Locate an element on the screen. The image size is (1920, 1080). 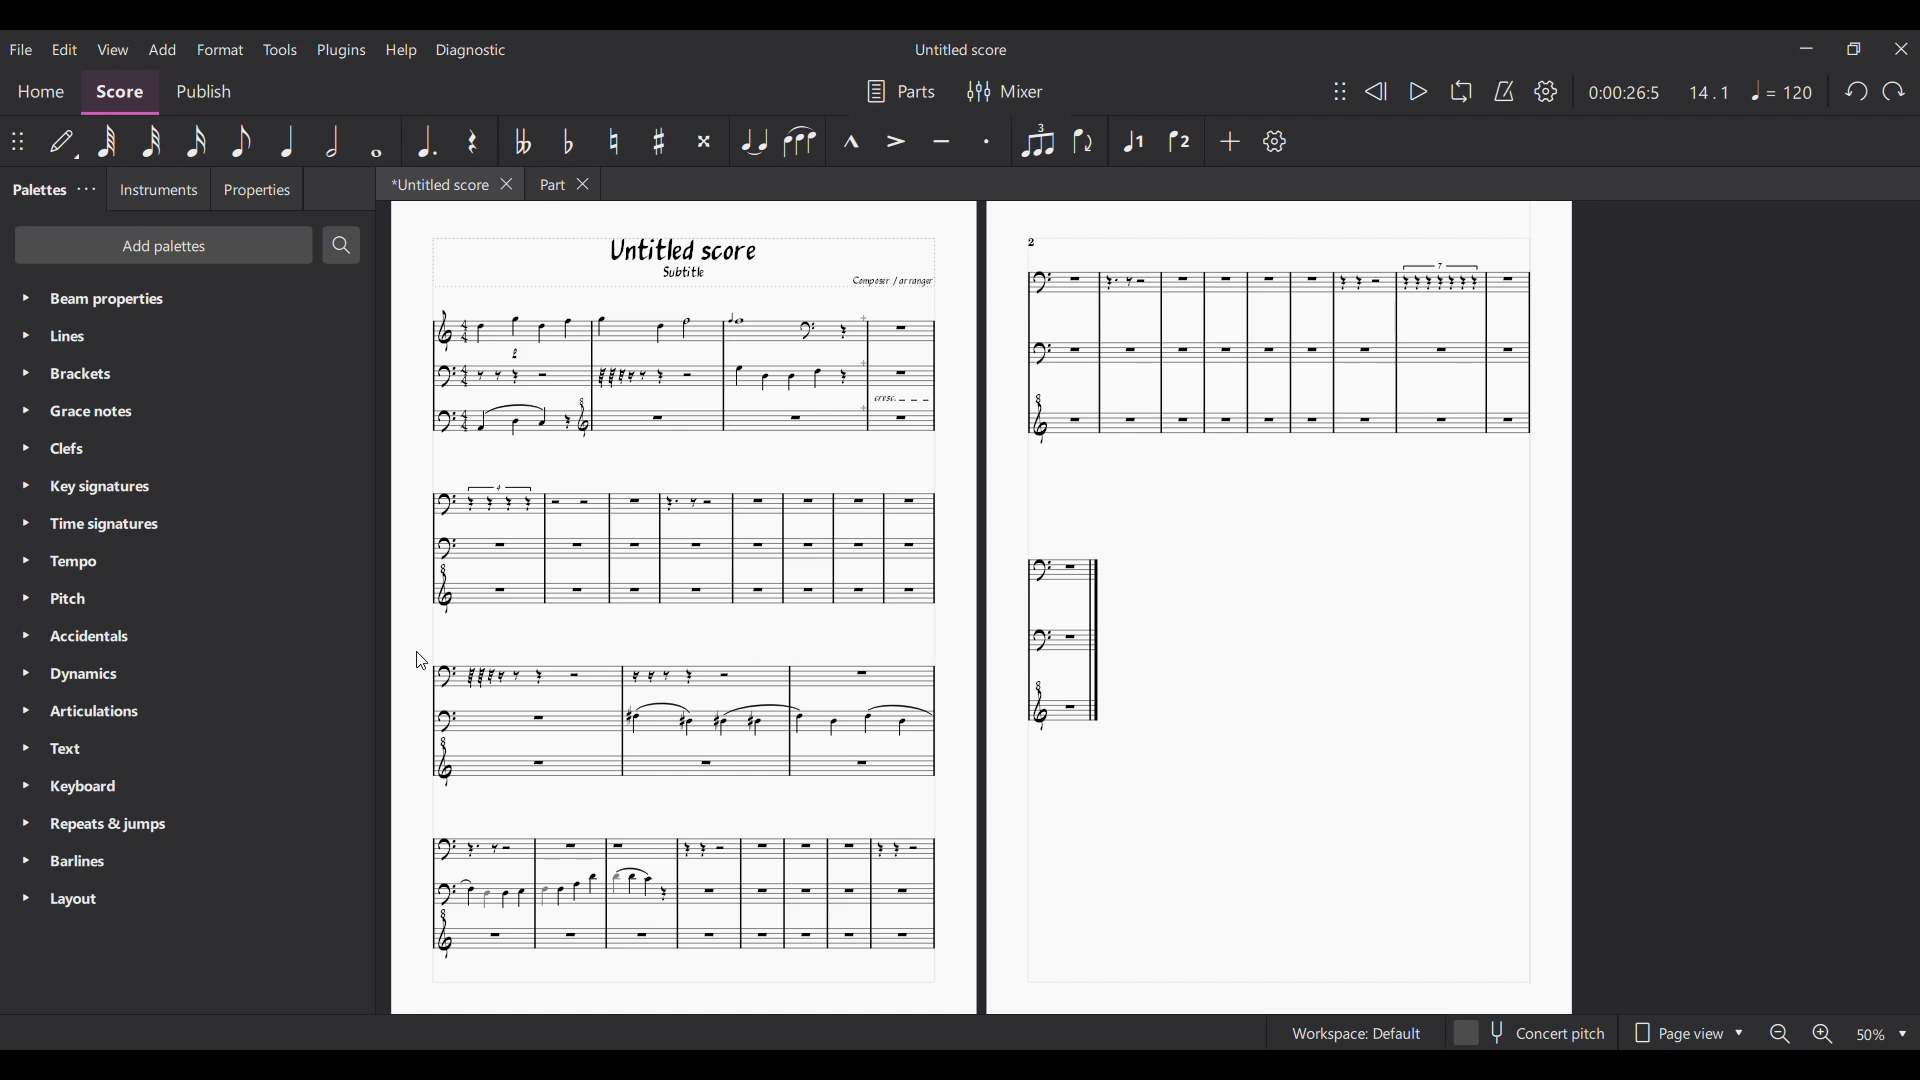
Show in smaller tab is located at coordinates (1853, 49).